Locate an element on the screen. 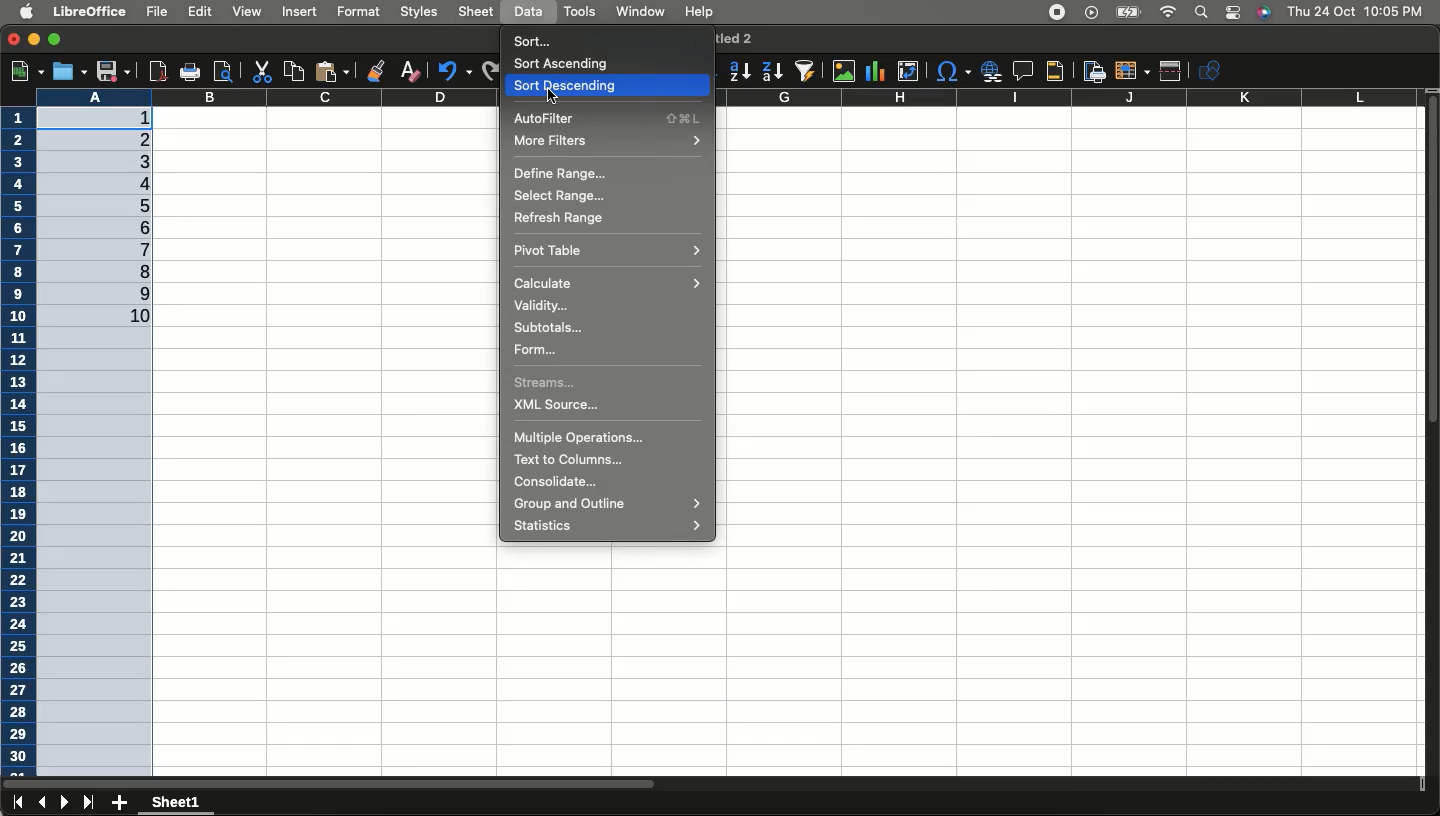 Image resolution: width=1440 pixels, height=816 pixels. Styles is located at coordinates (420, 13).